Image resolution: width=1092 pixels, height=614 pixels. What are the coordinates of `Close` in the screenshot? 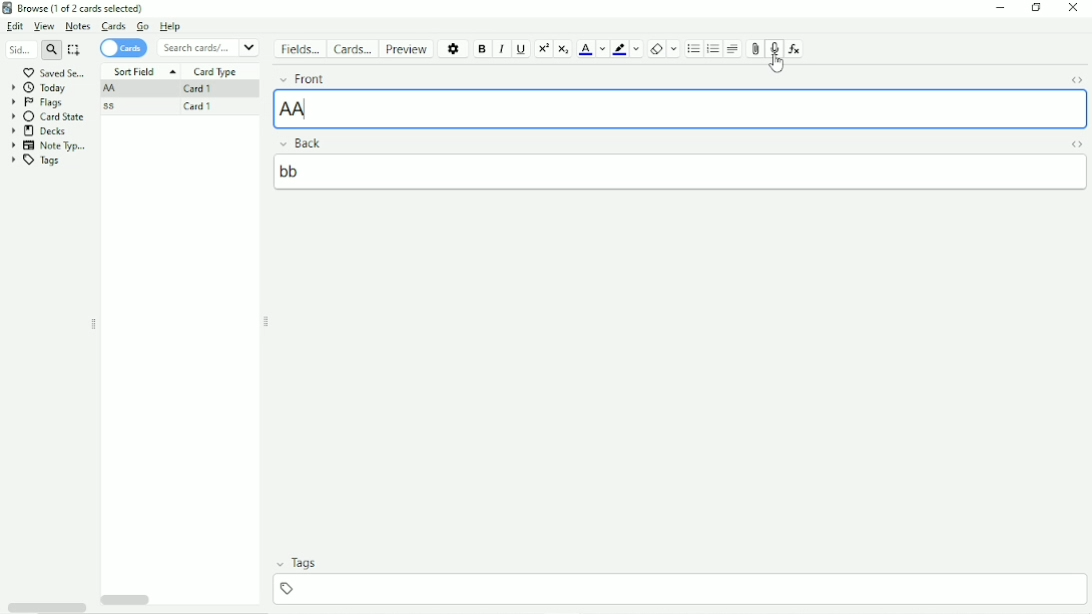 It's located at (1074, 7).